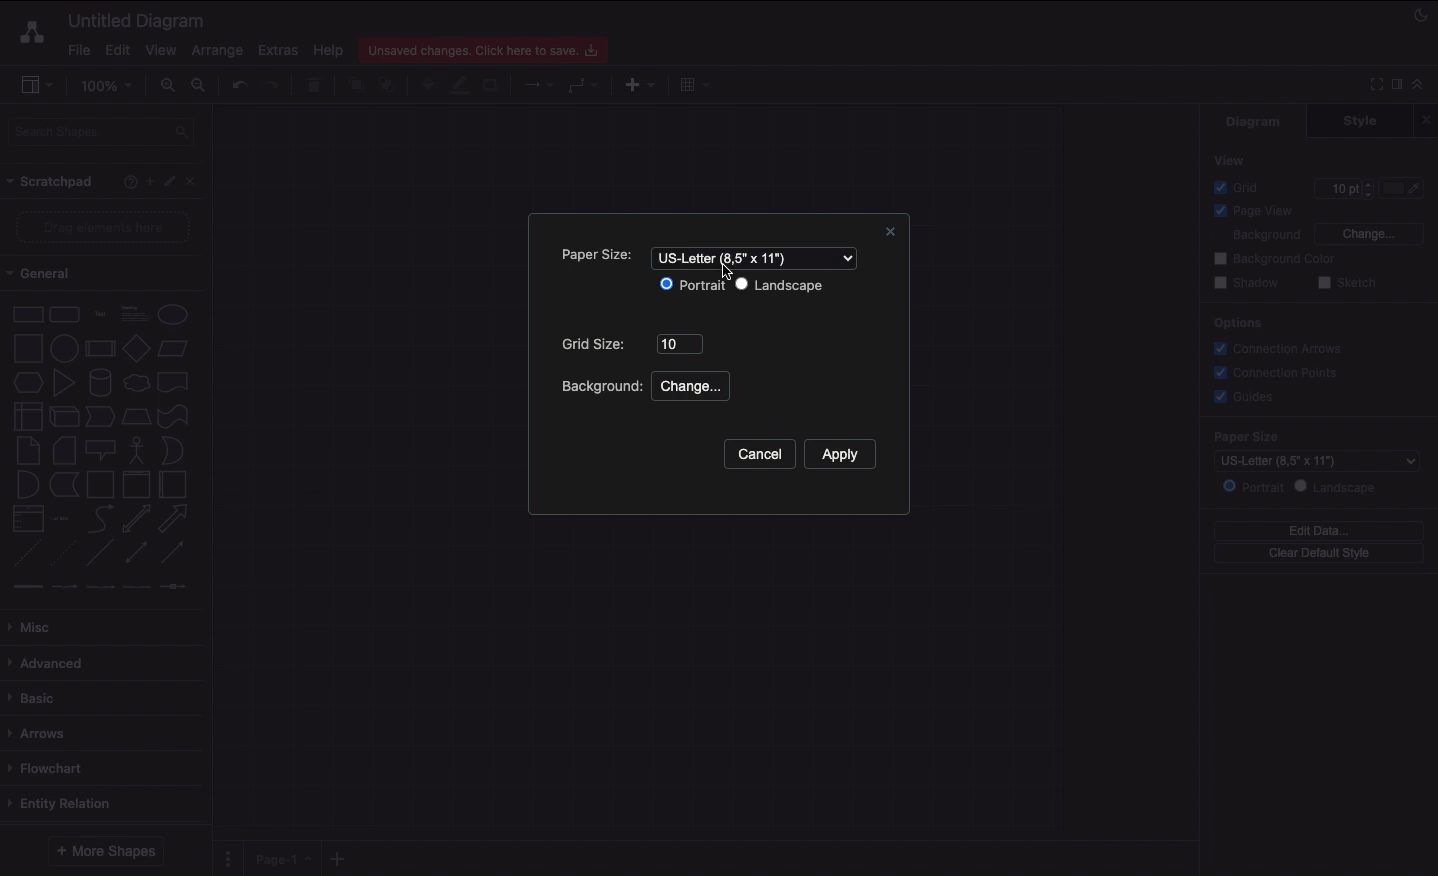 The width and height of the screenshot is (1438, 876). Describe the element at coordinates (137, 20) in the screenshot. I see `Untitled diagram` at that location.